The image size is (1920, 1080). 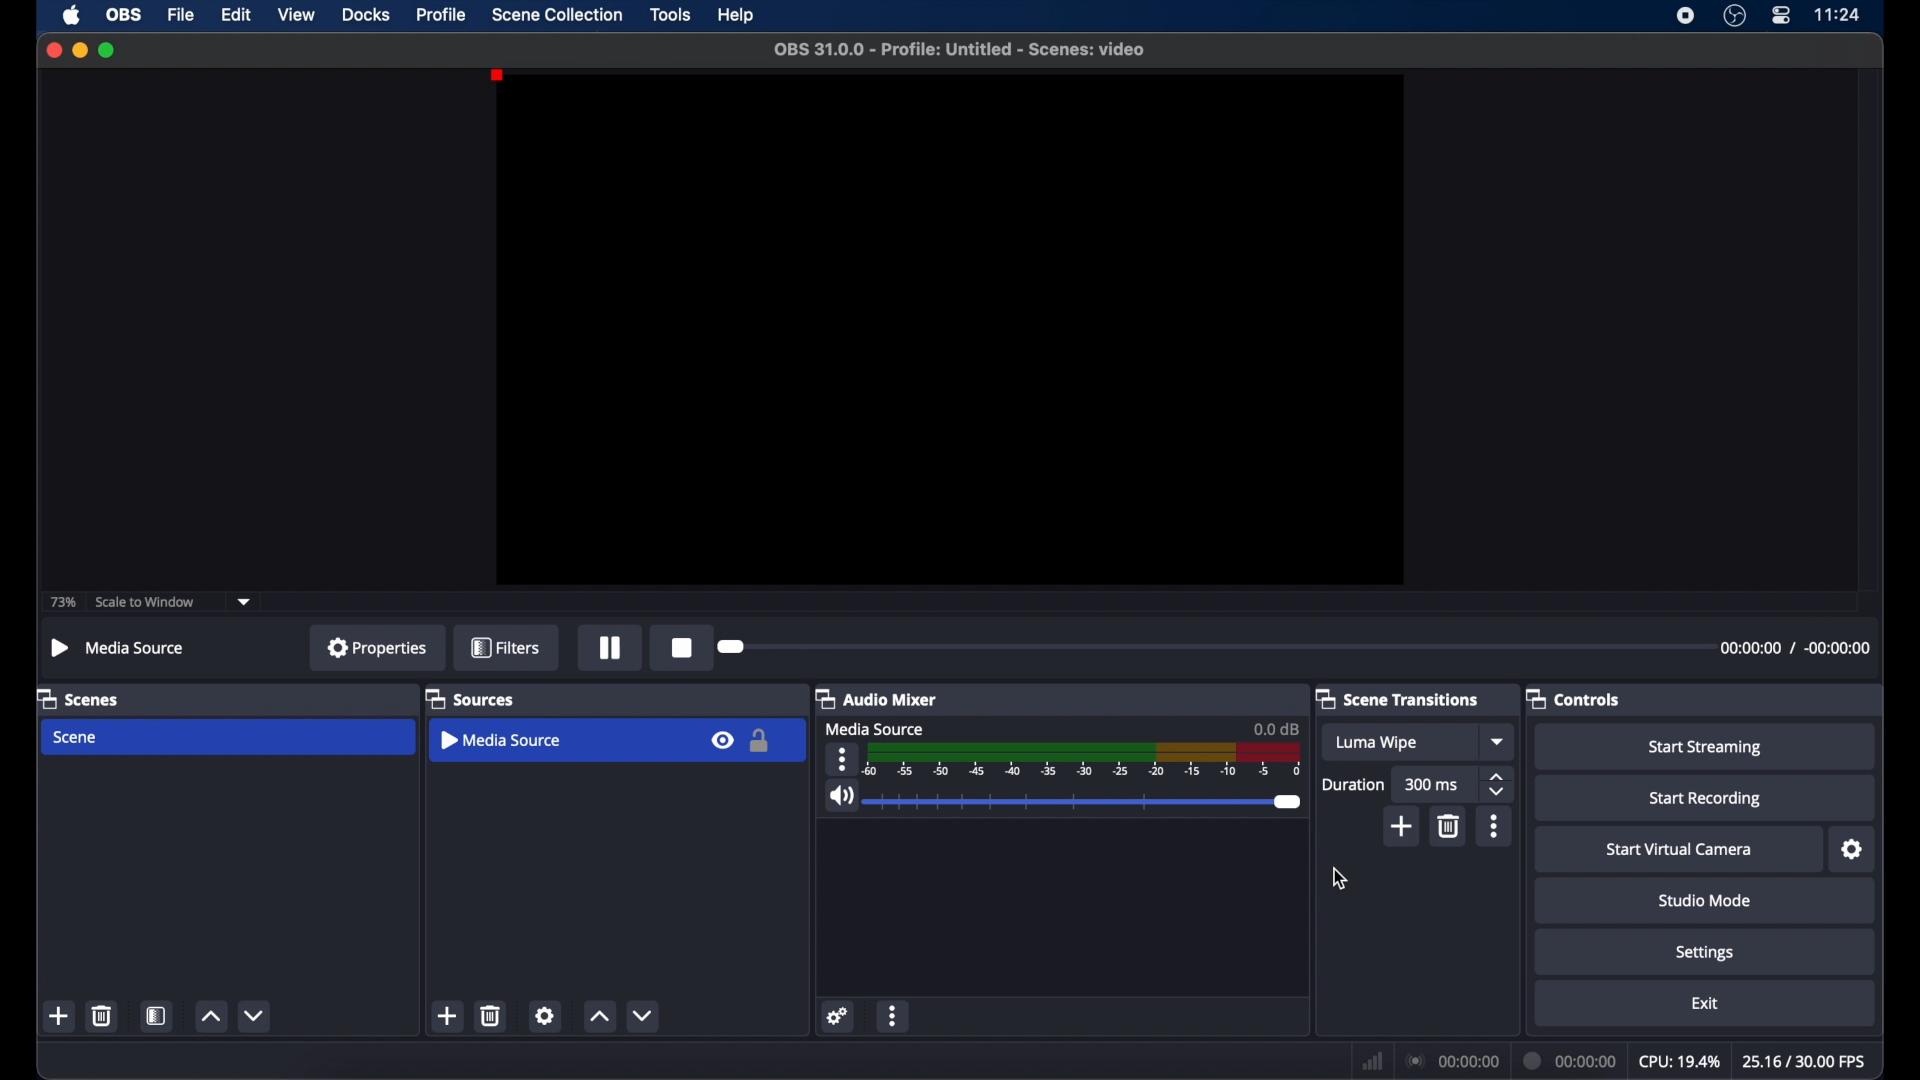 I want to click on add, so click(x=59, y=1016).